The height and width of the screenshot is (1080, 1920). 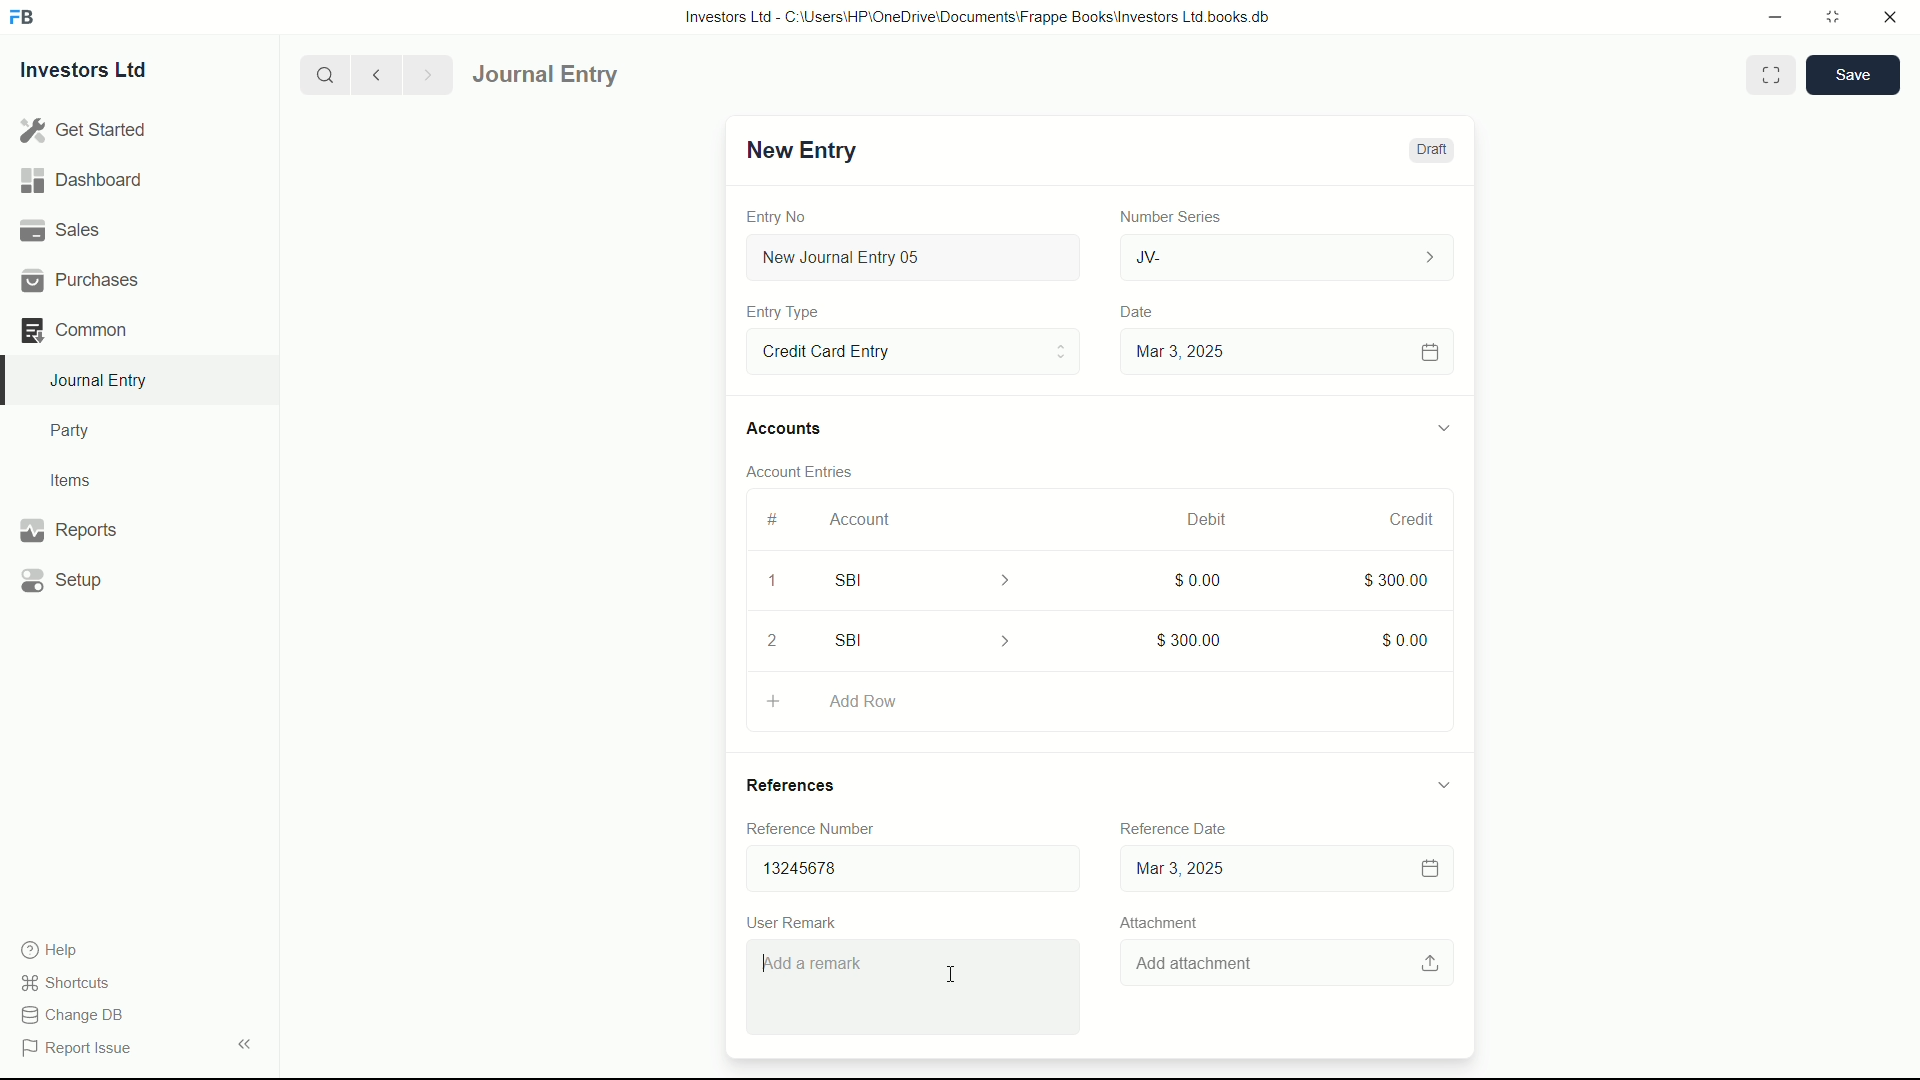 I want to click on dd-mm-yyyy, so click(x=1280, y=870).